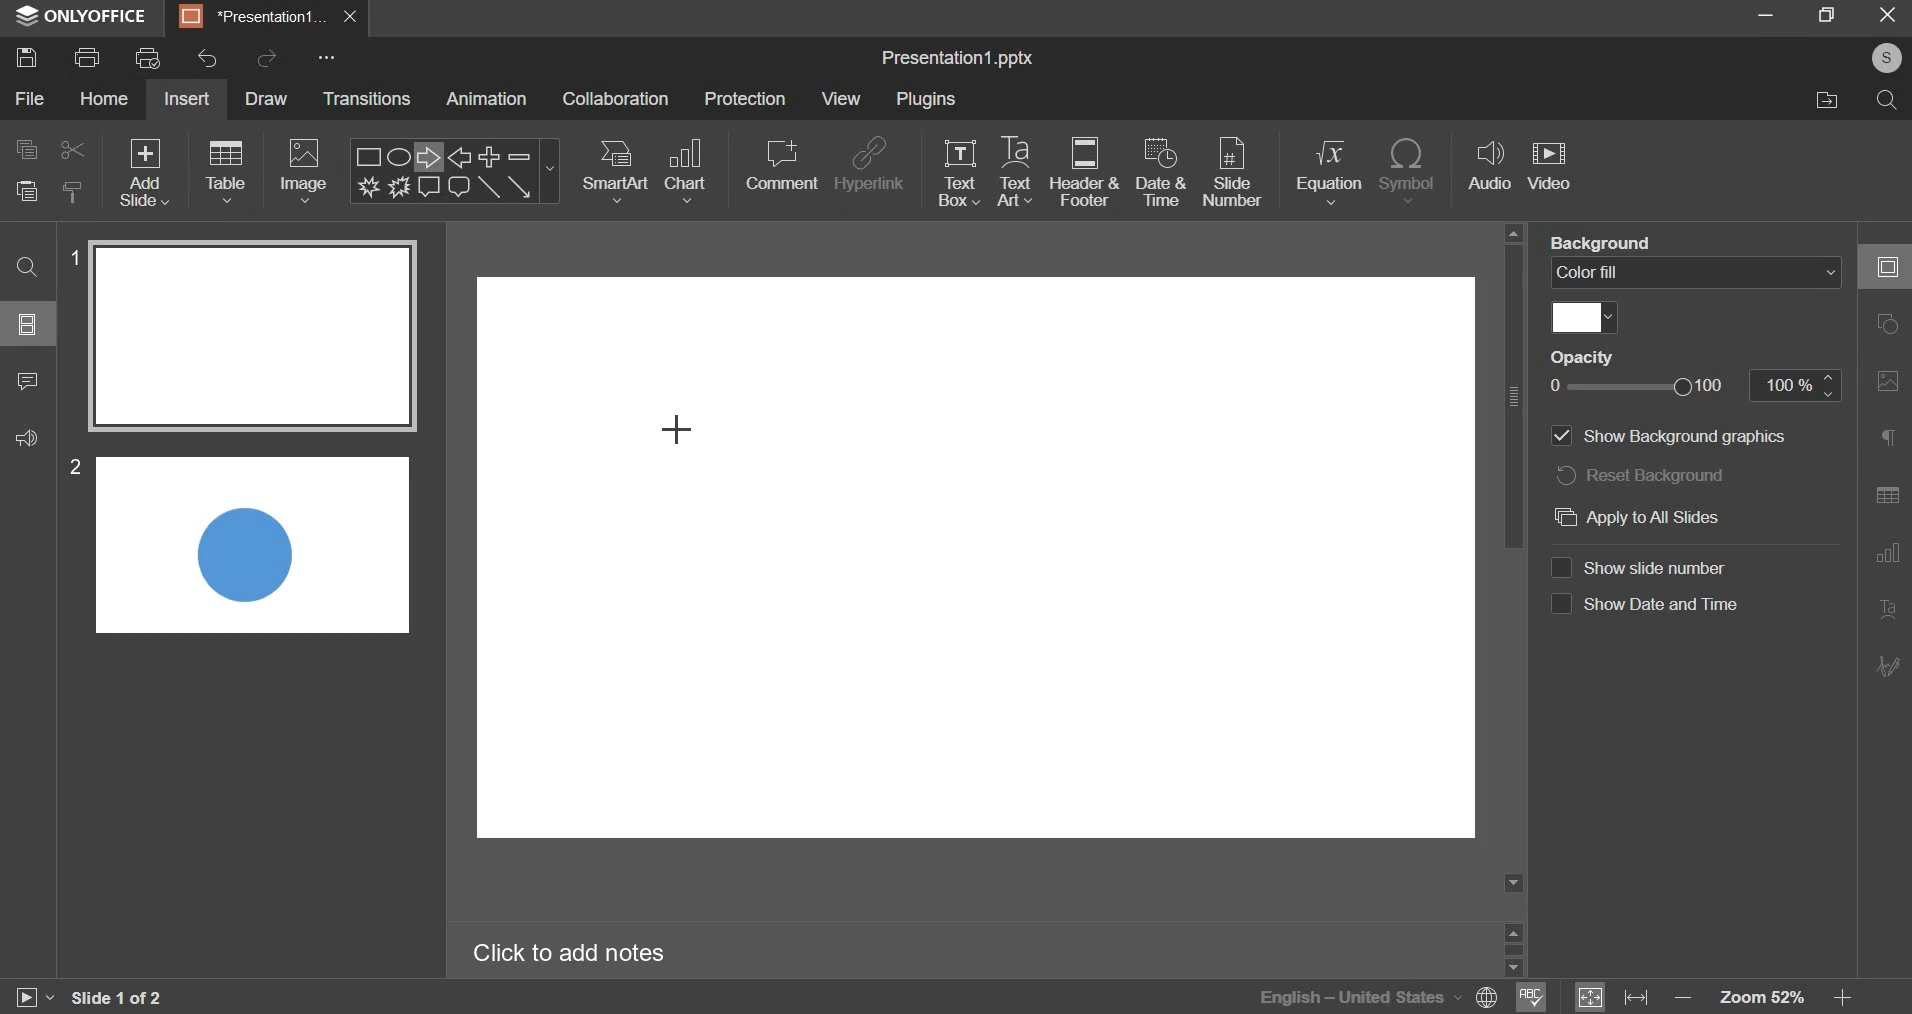  I want to click on date & time, so click(1163, 175).